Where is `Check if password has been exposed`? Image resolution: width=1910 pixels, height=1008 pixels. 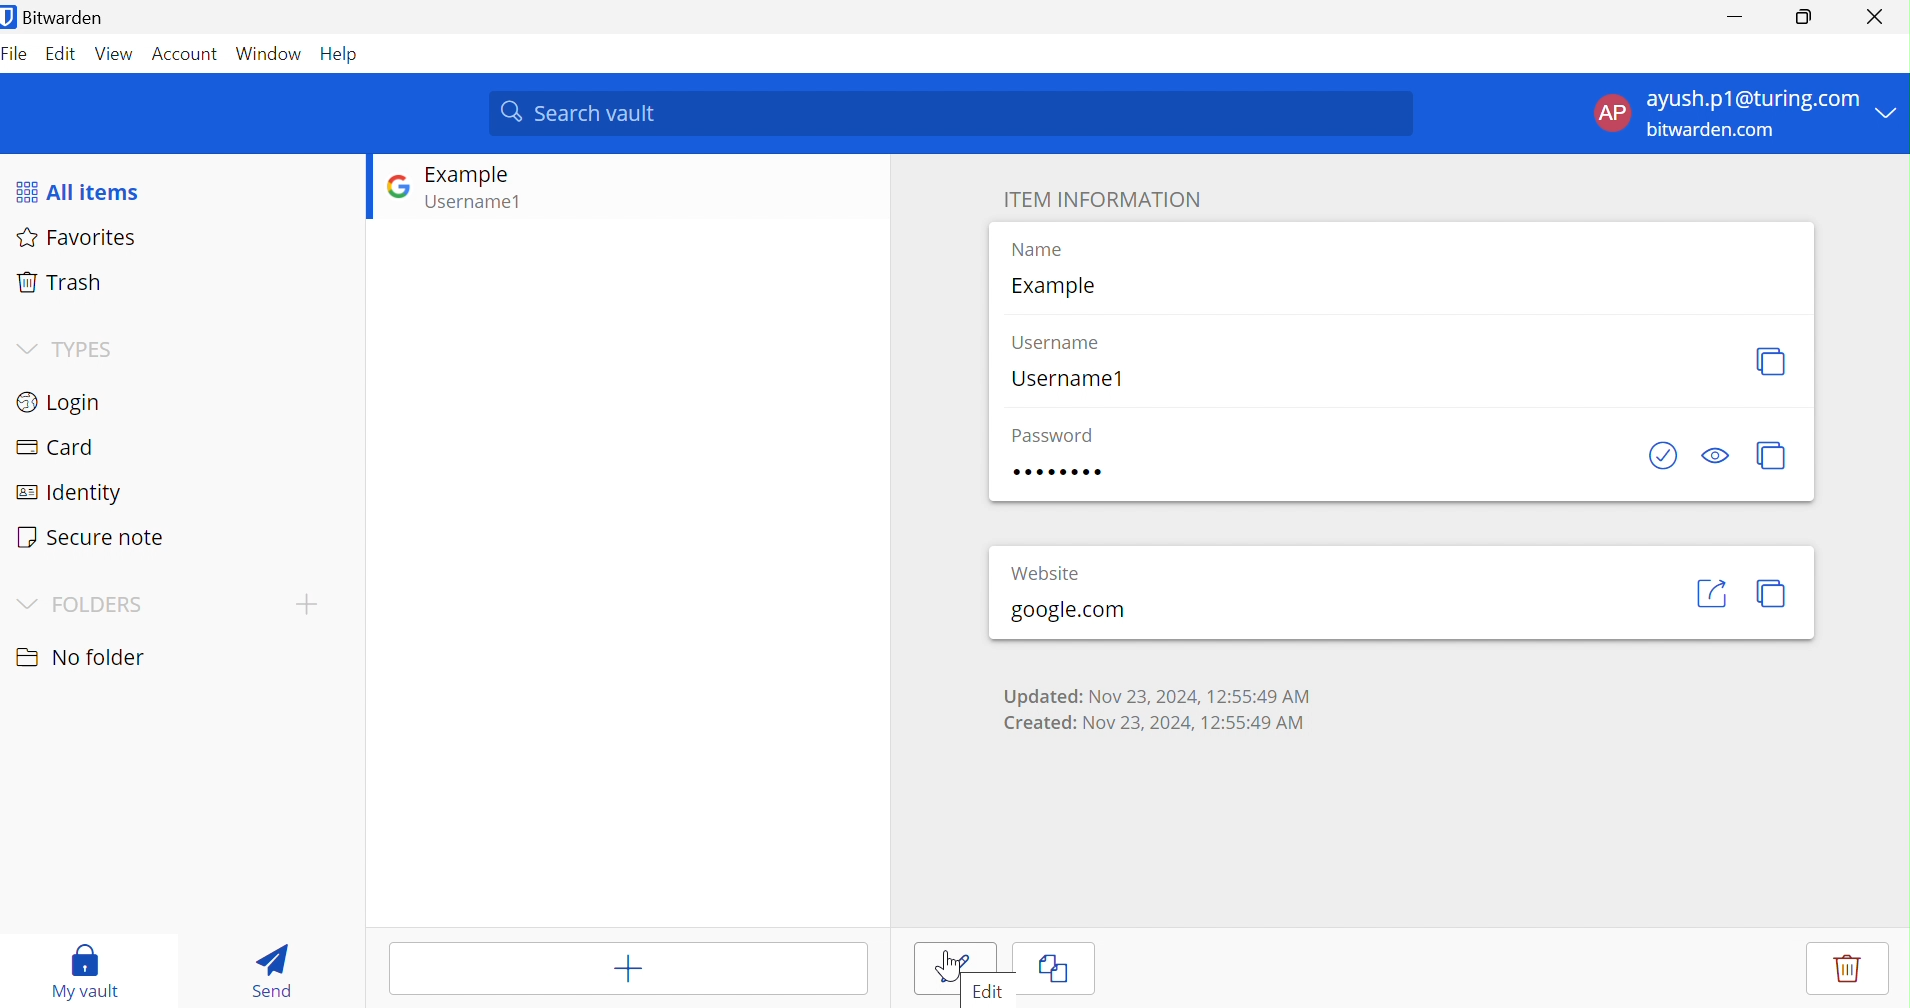 Check if password has been exposed is located at coordinates (1662, 454).